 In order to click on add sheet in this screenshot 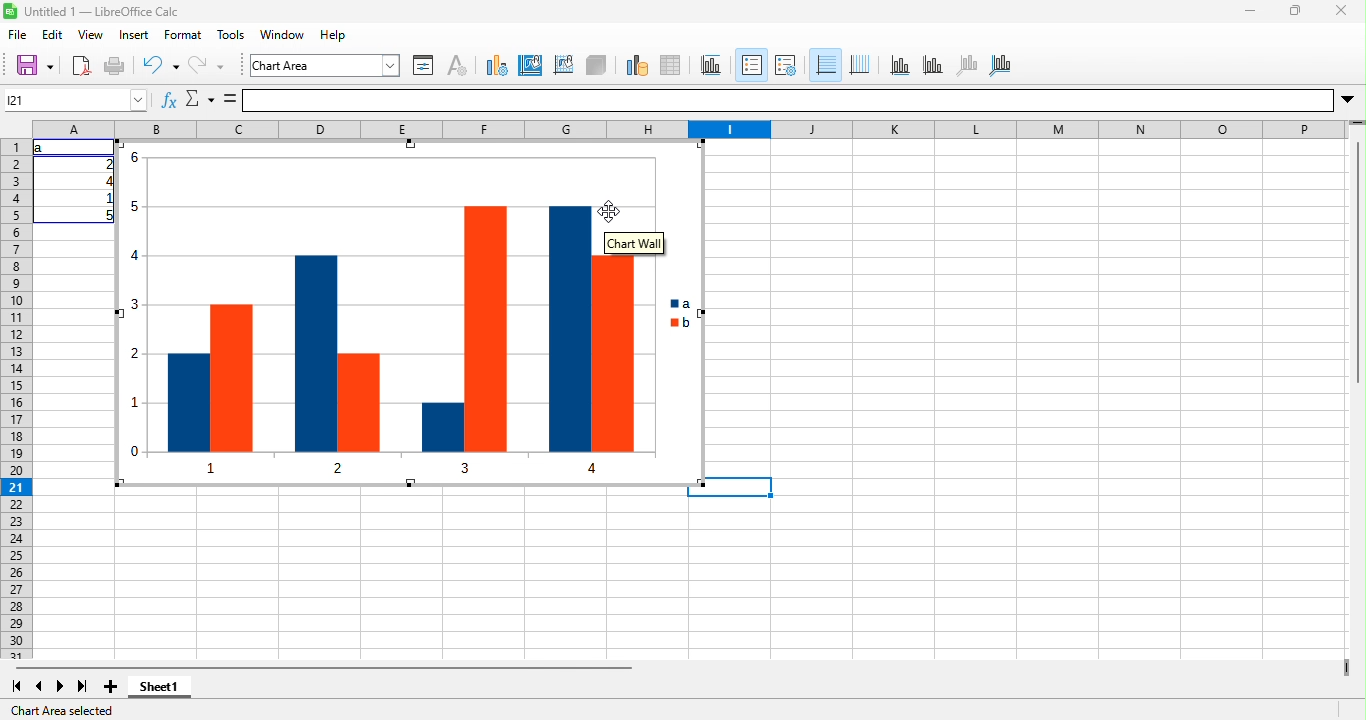, I will do `click(111, 686)`.